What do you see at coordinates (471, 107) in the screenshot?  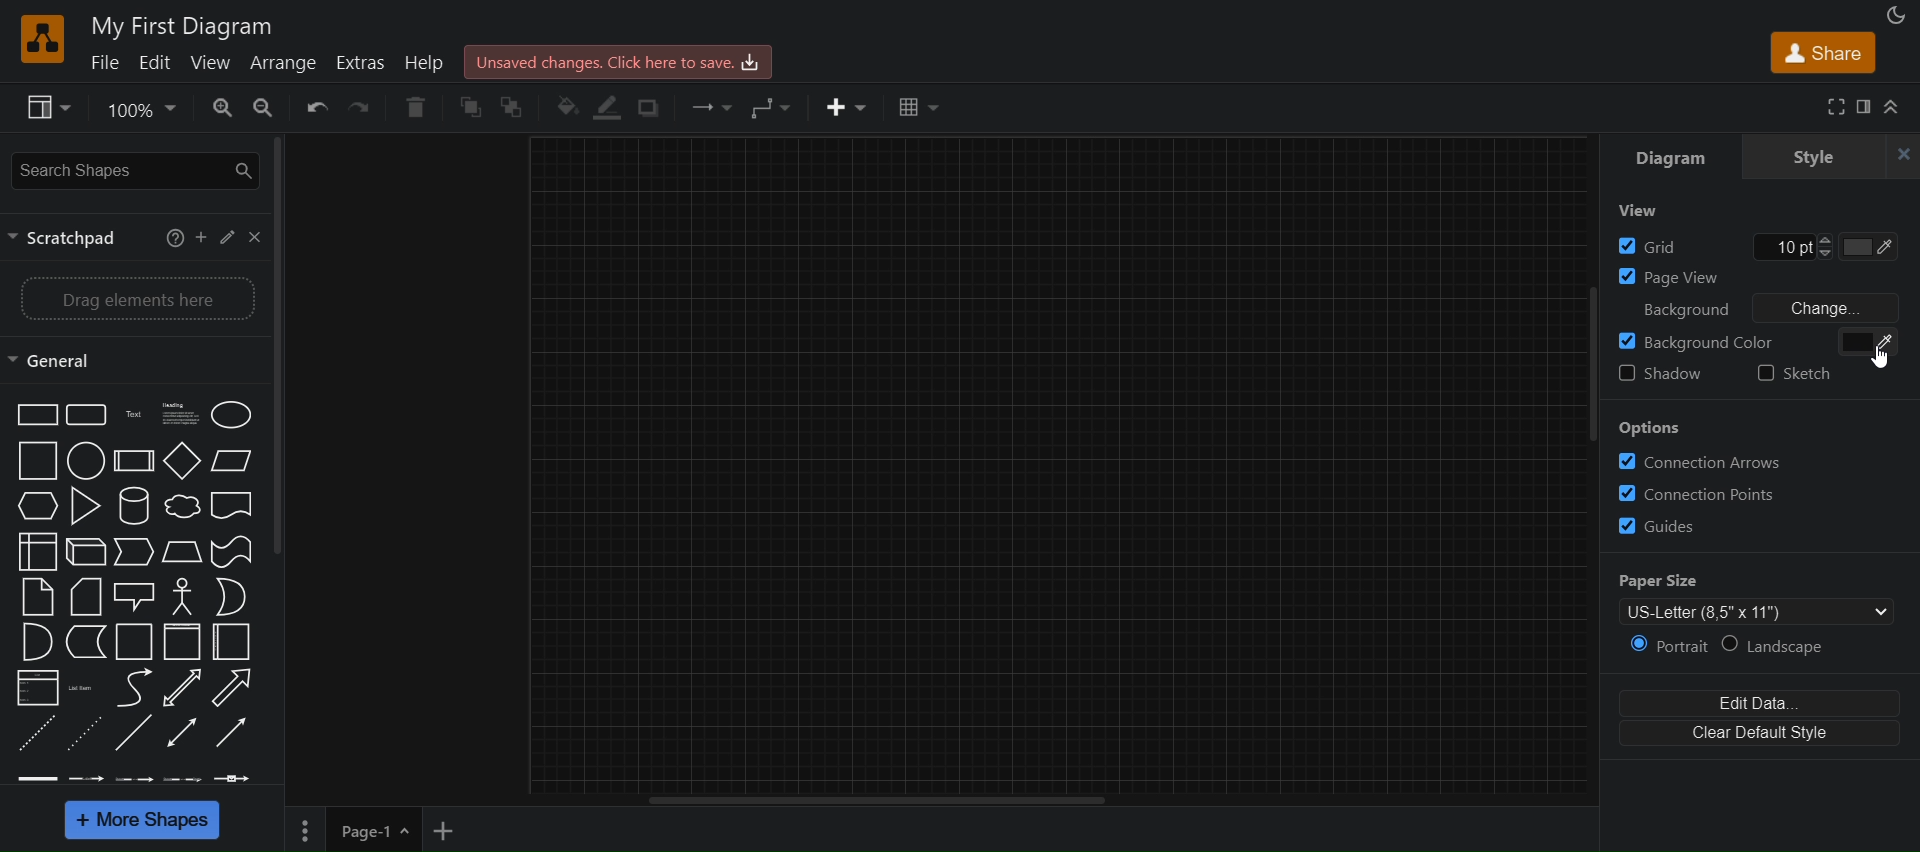 I see `to front ` at bounding box center [471, 107].